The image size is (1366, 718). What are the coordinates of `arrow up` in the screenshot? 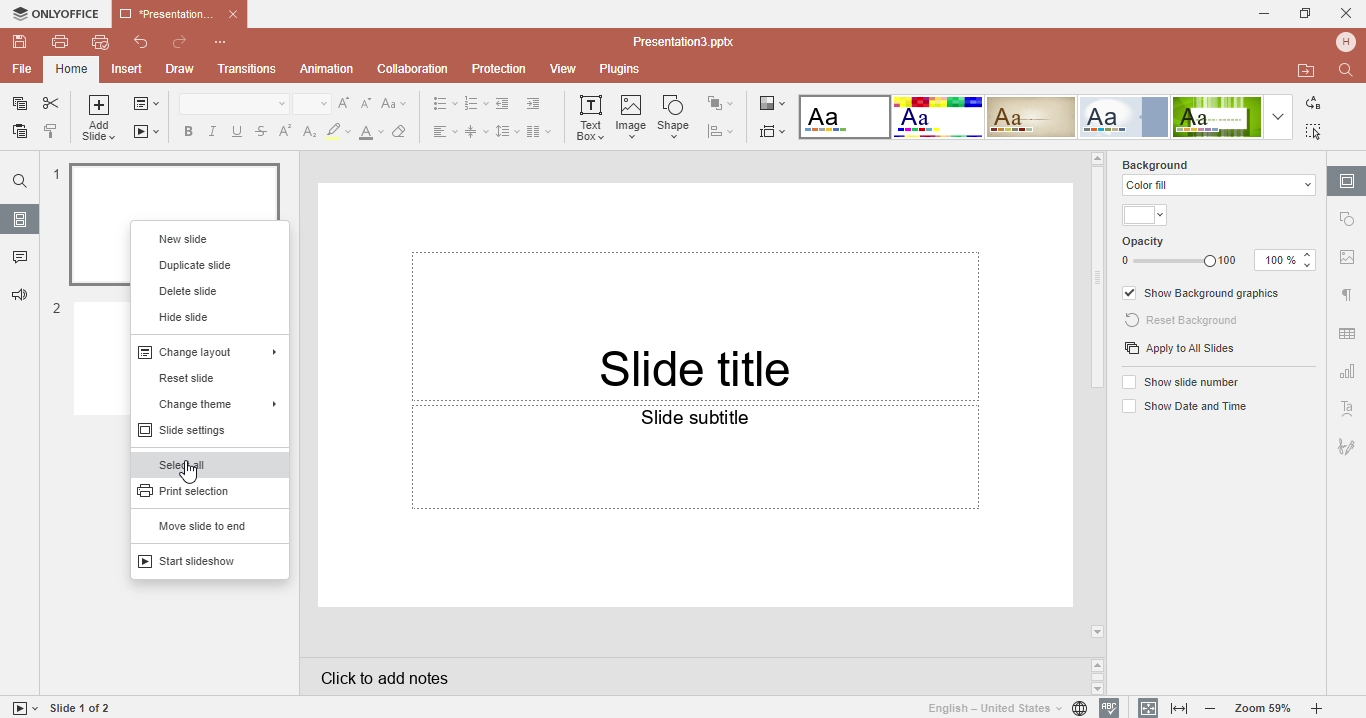 It's located at (1097, 157).